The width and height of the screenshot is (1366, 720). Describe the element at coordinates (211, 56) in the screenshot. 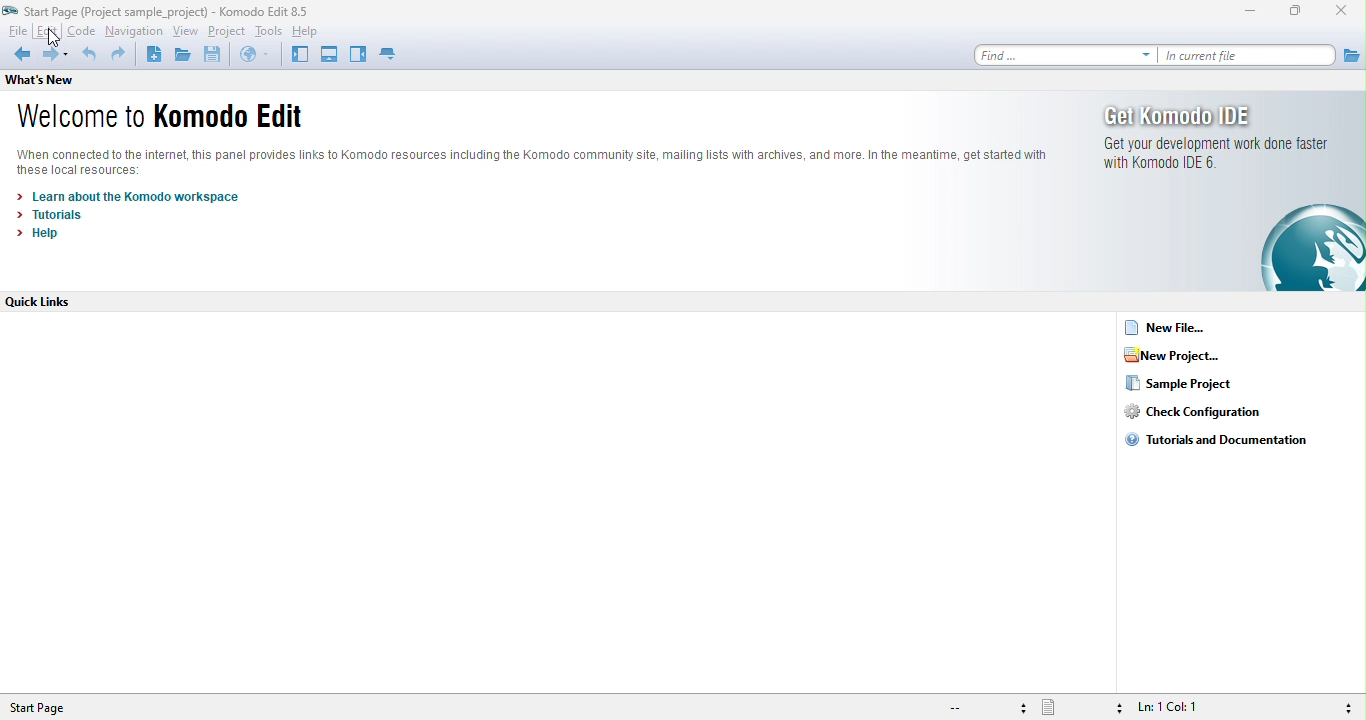

I see `save` at that location.